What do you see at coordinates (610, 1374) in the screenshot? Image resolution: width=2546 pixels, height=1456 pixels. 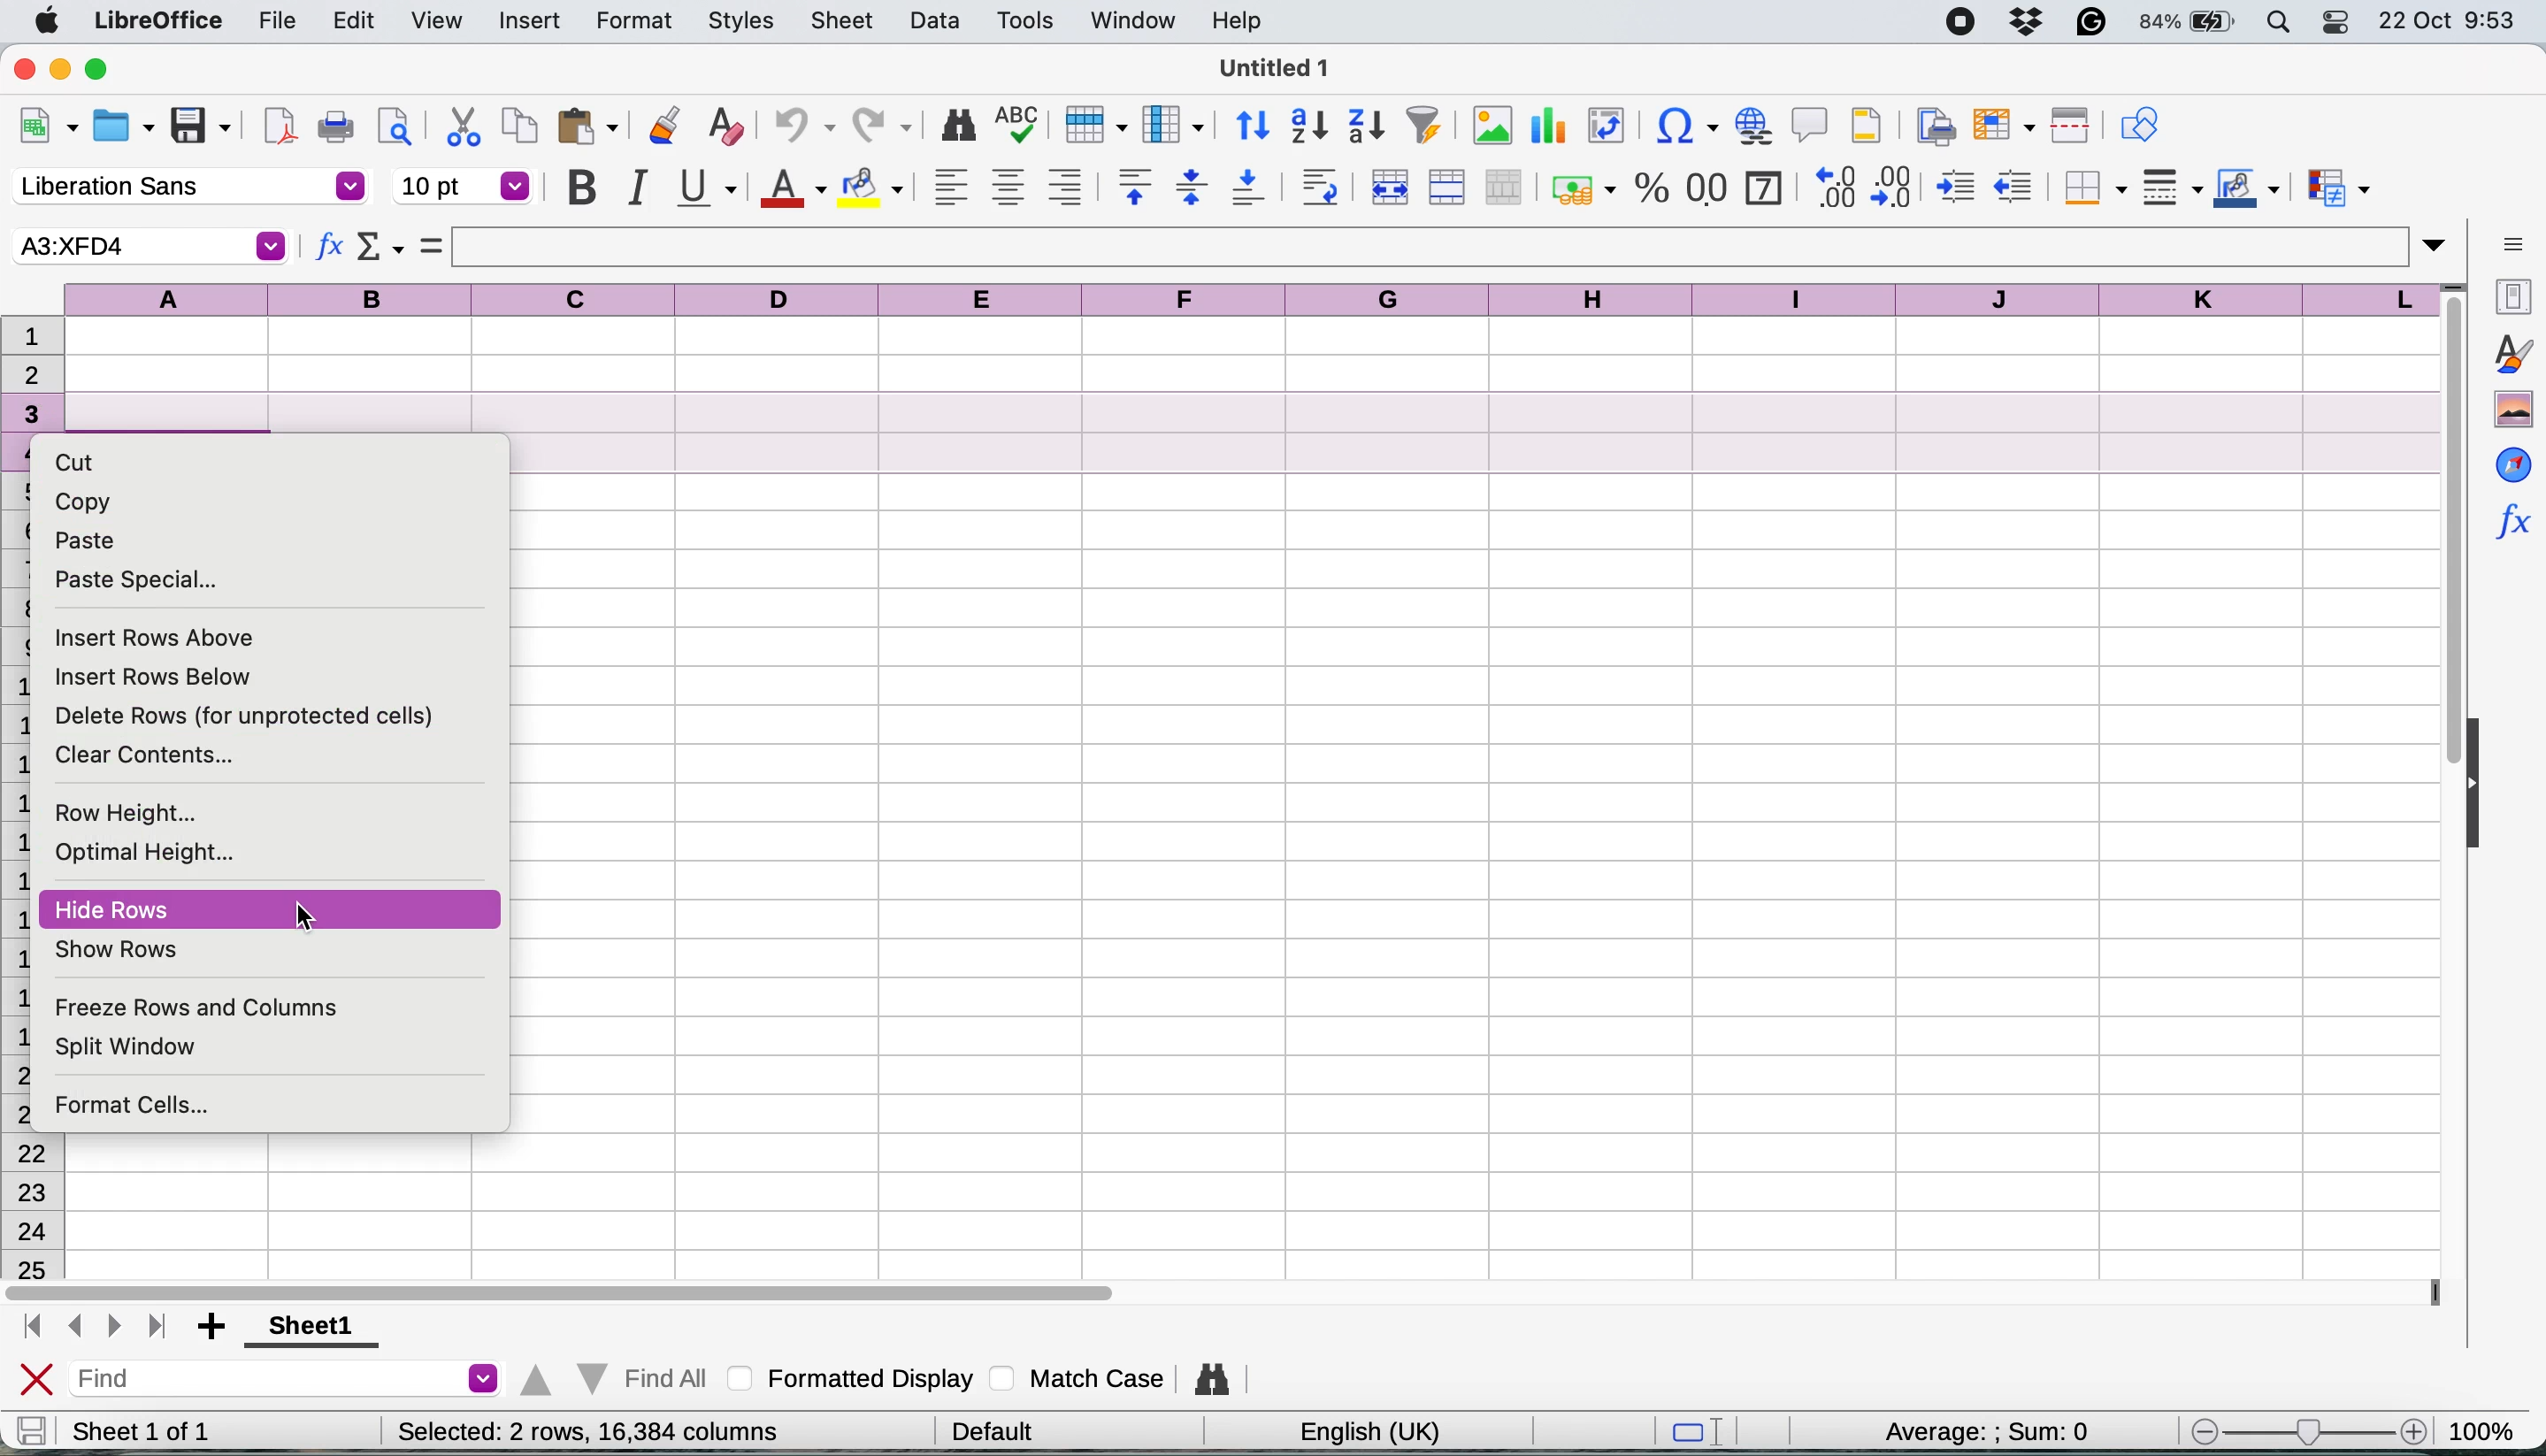 I see `find all` at bounding box center [610, 1374].